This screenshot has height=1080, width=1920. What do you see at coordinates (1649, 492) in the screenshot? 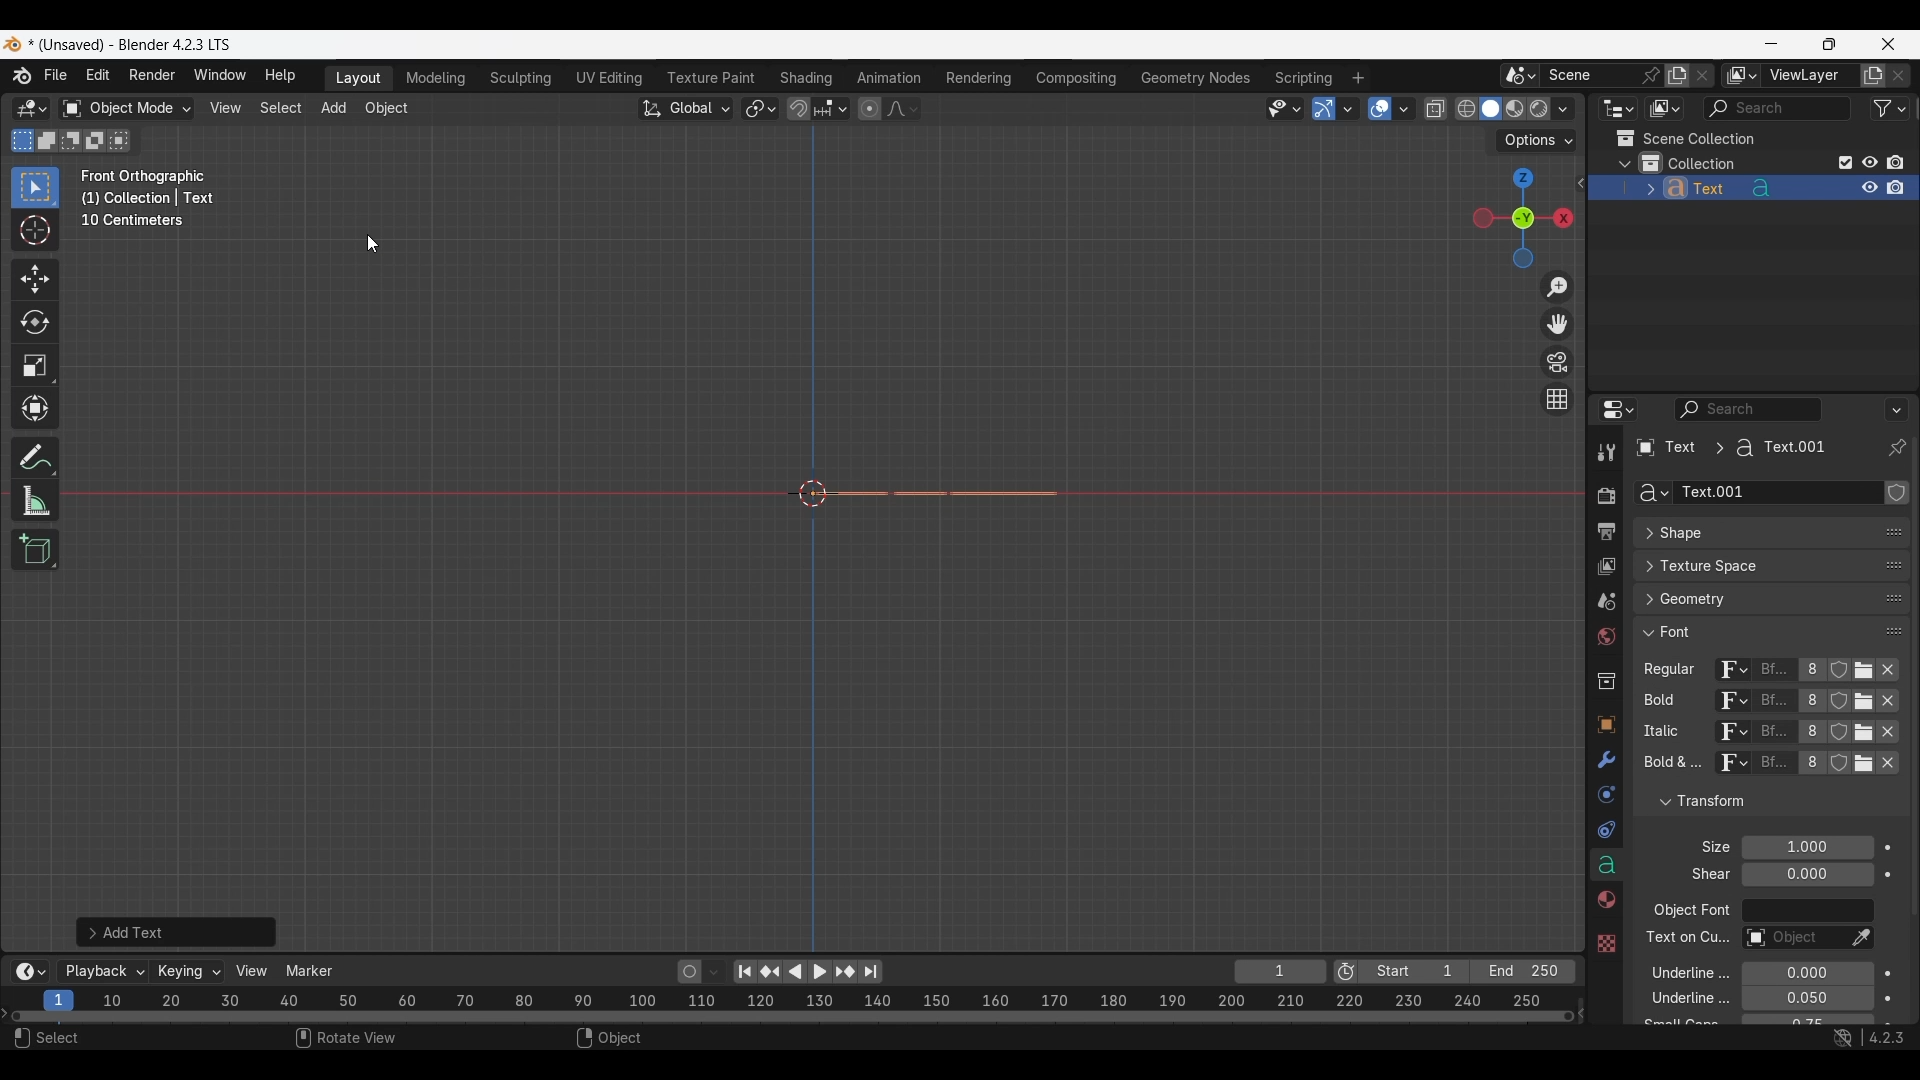
I see `Browse Curve Data to be linked` at bounding box center [1649, 492].